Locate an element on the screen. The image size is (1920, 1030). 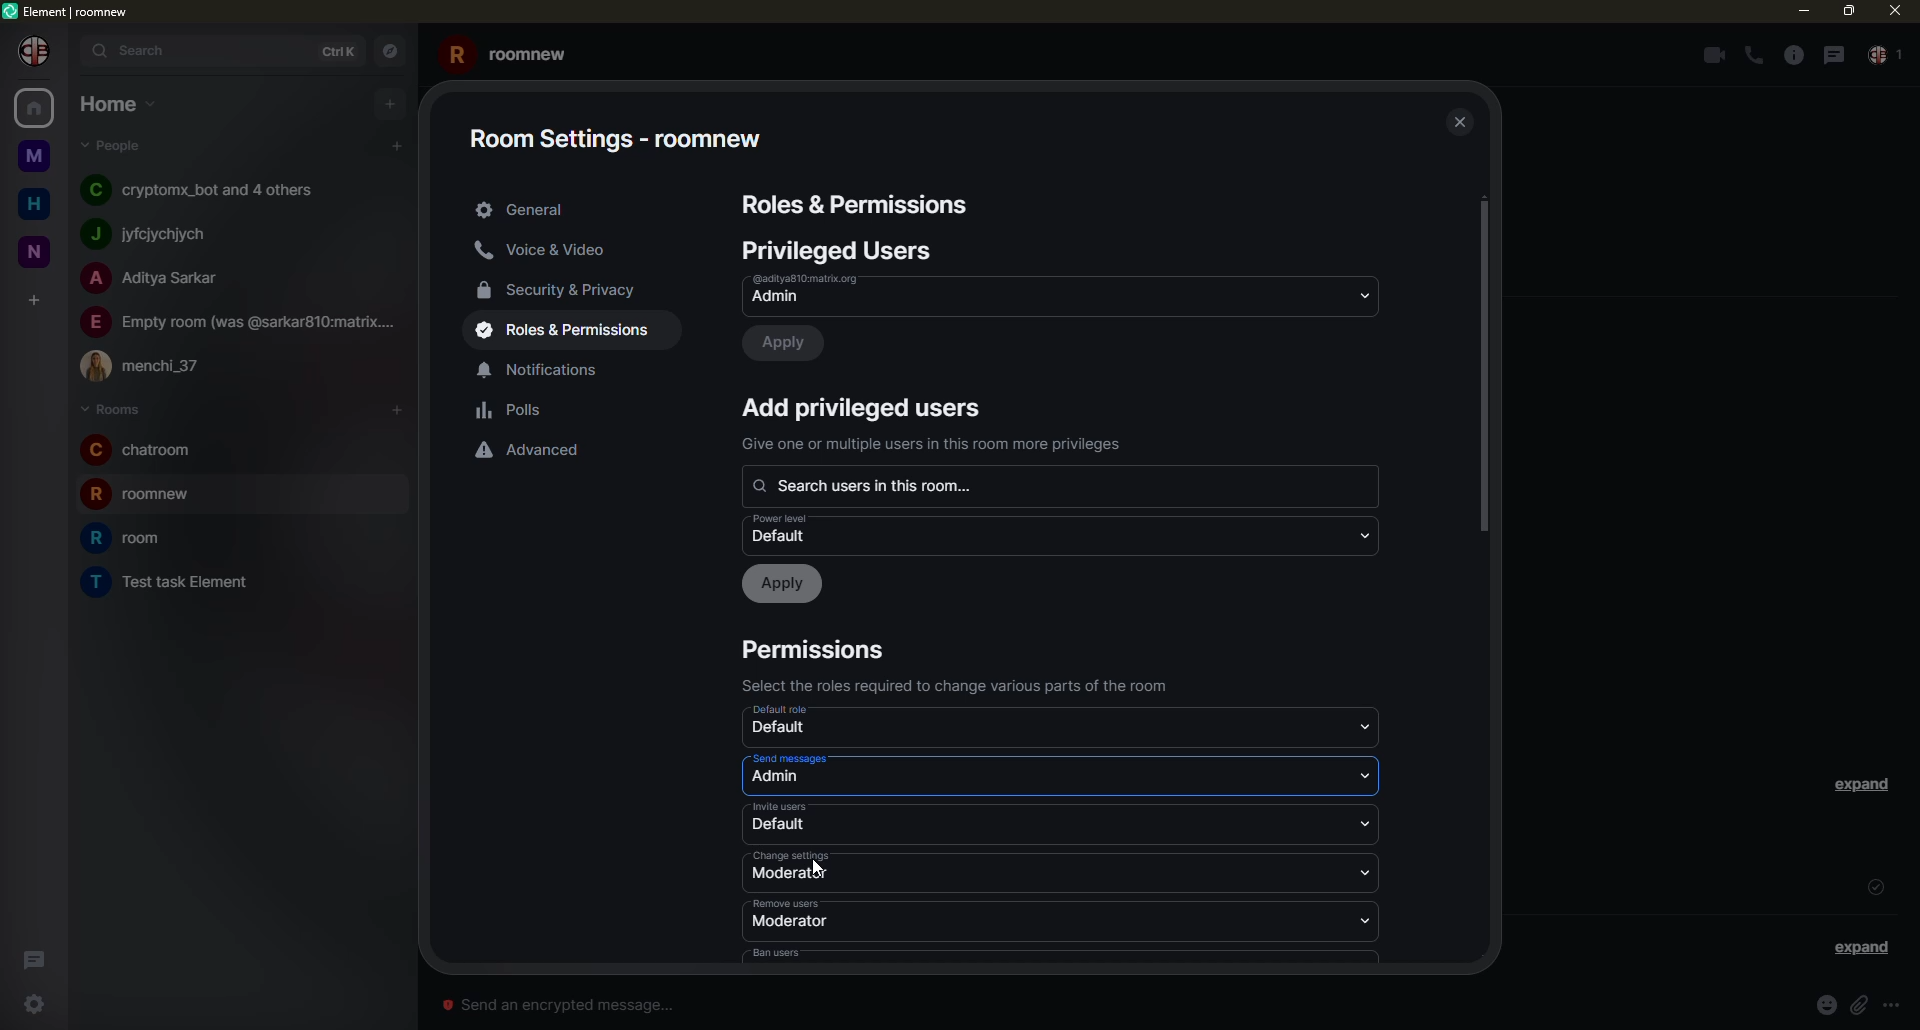
drop is located at coordinates (1363, 534).